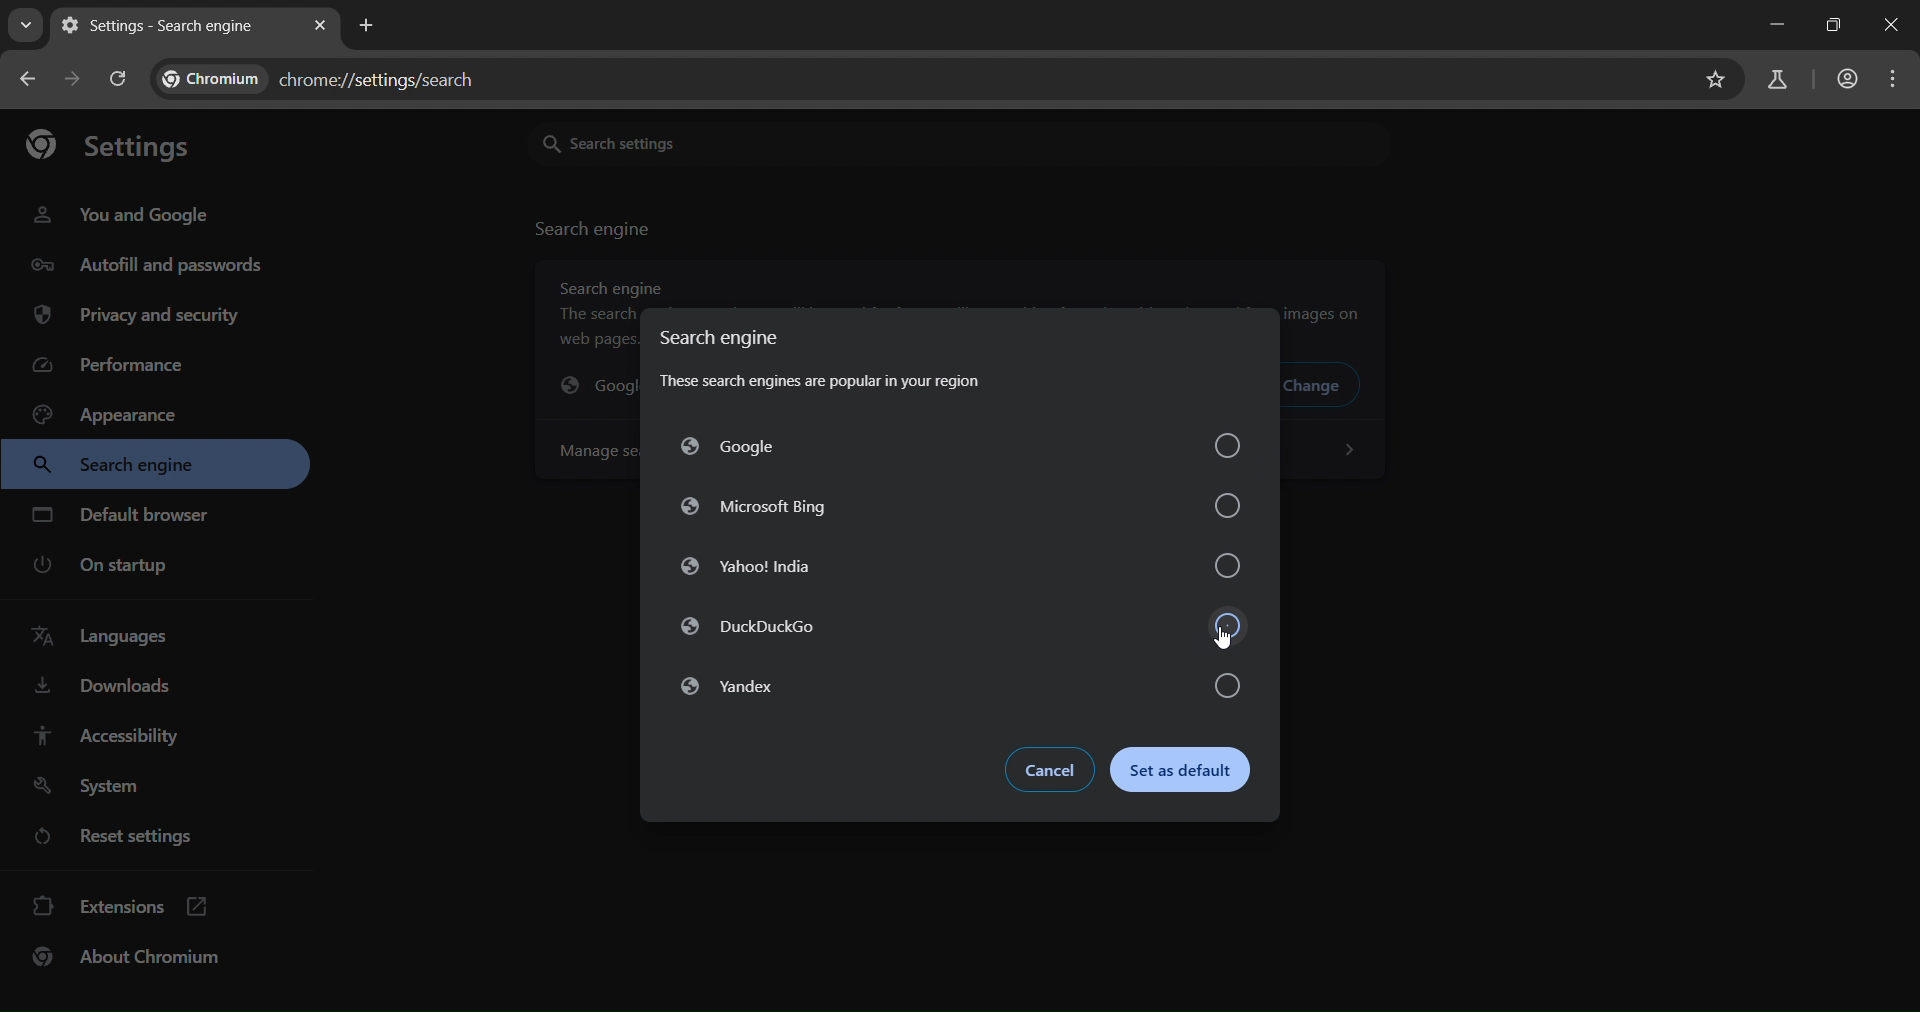  Describe the element at coordinates (163, 26) in the screenshot. I see `settings - search engine` at that location.